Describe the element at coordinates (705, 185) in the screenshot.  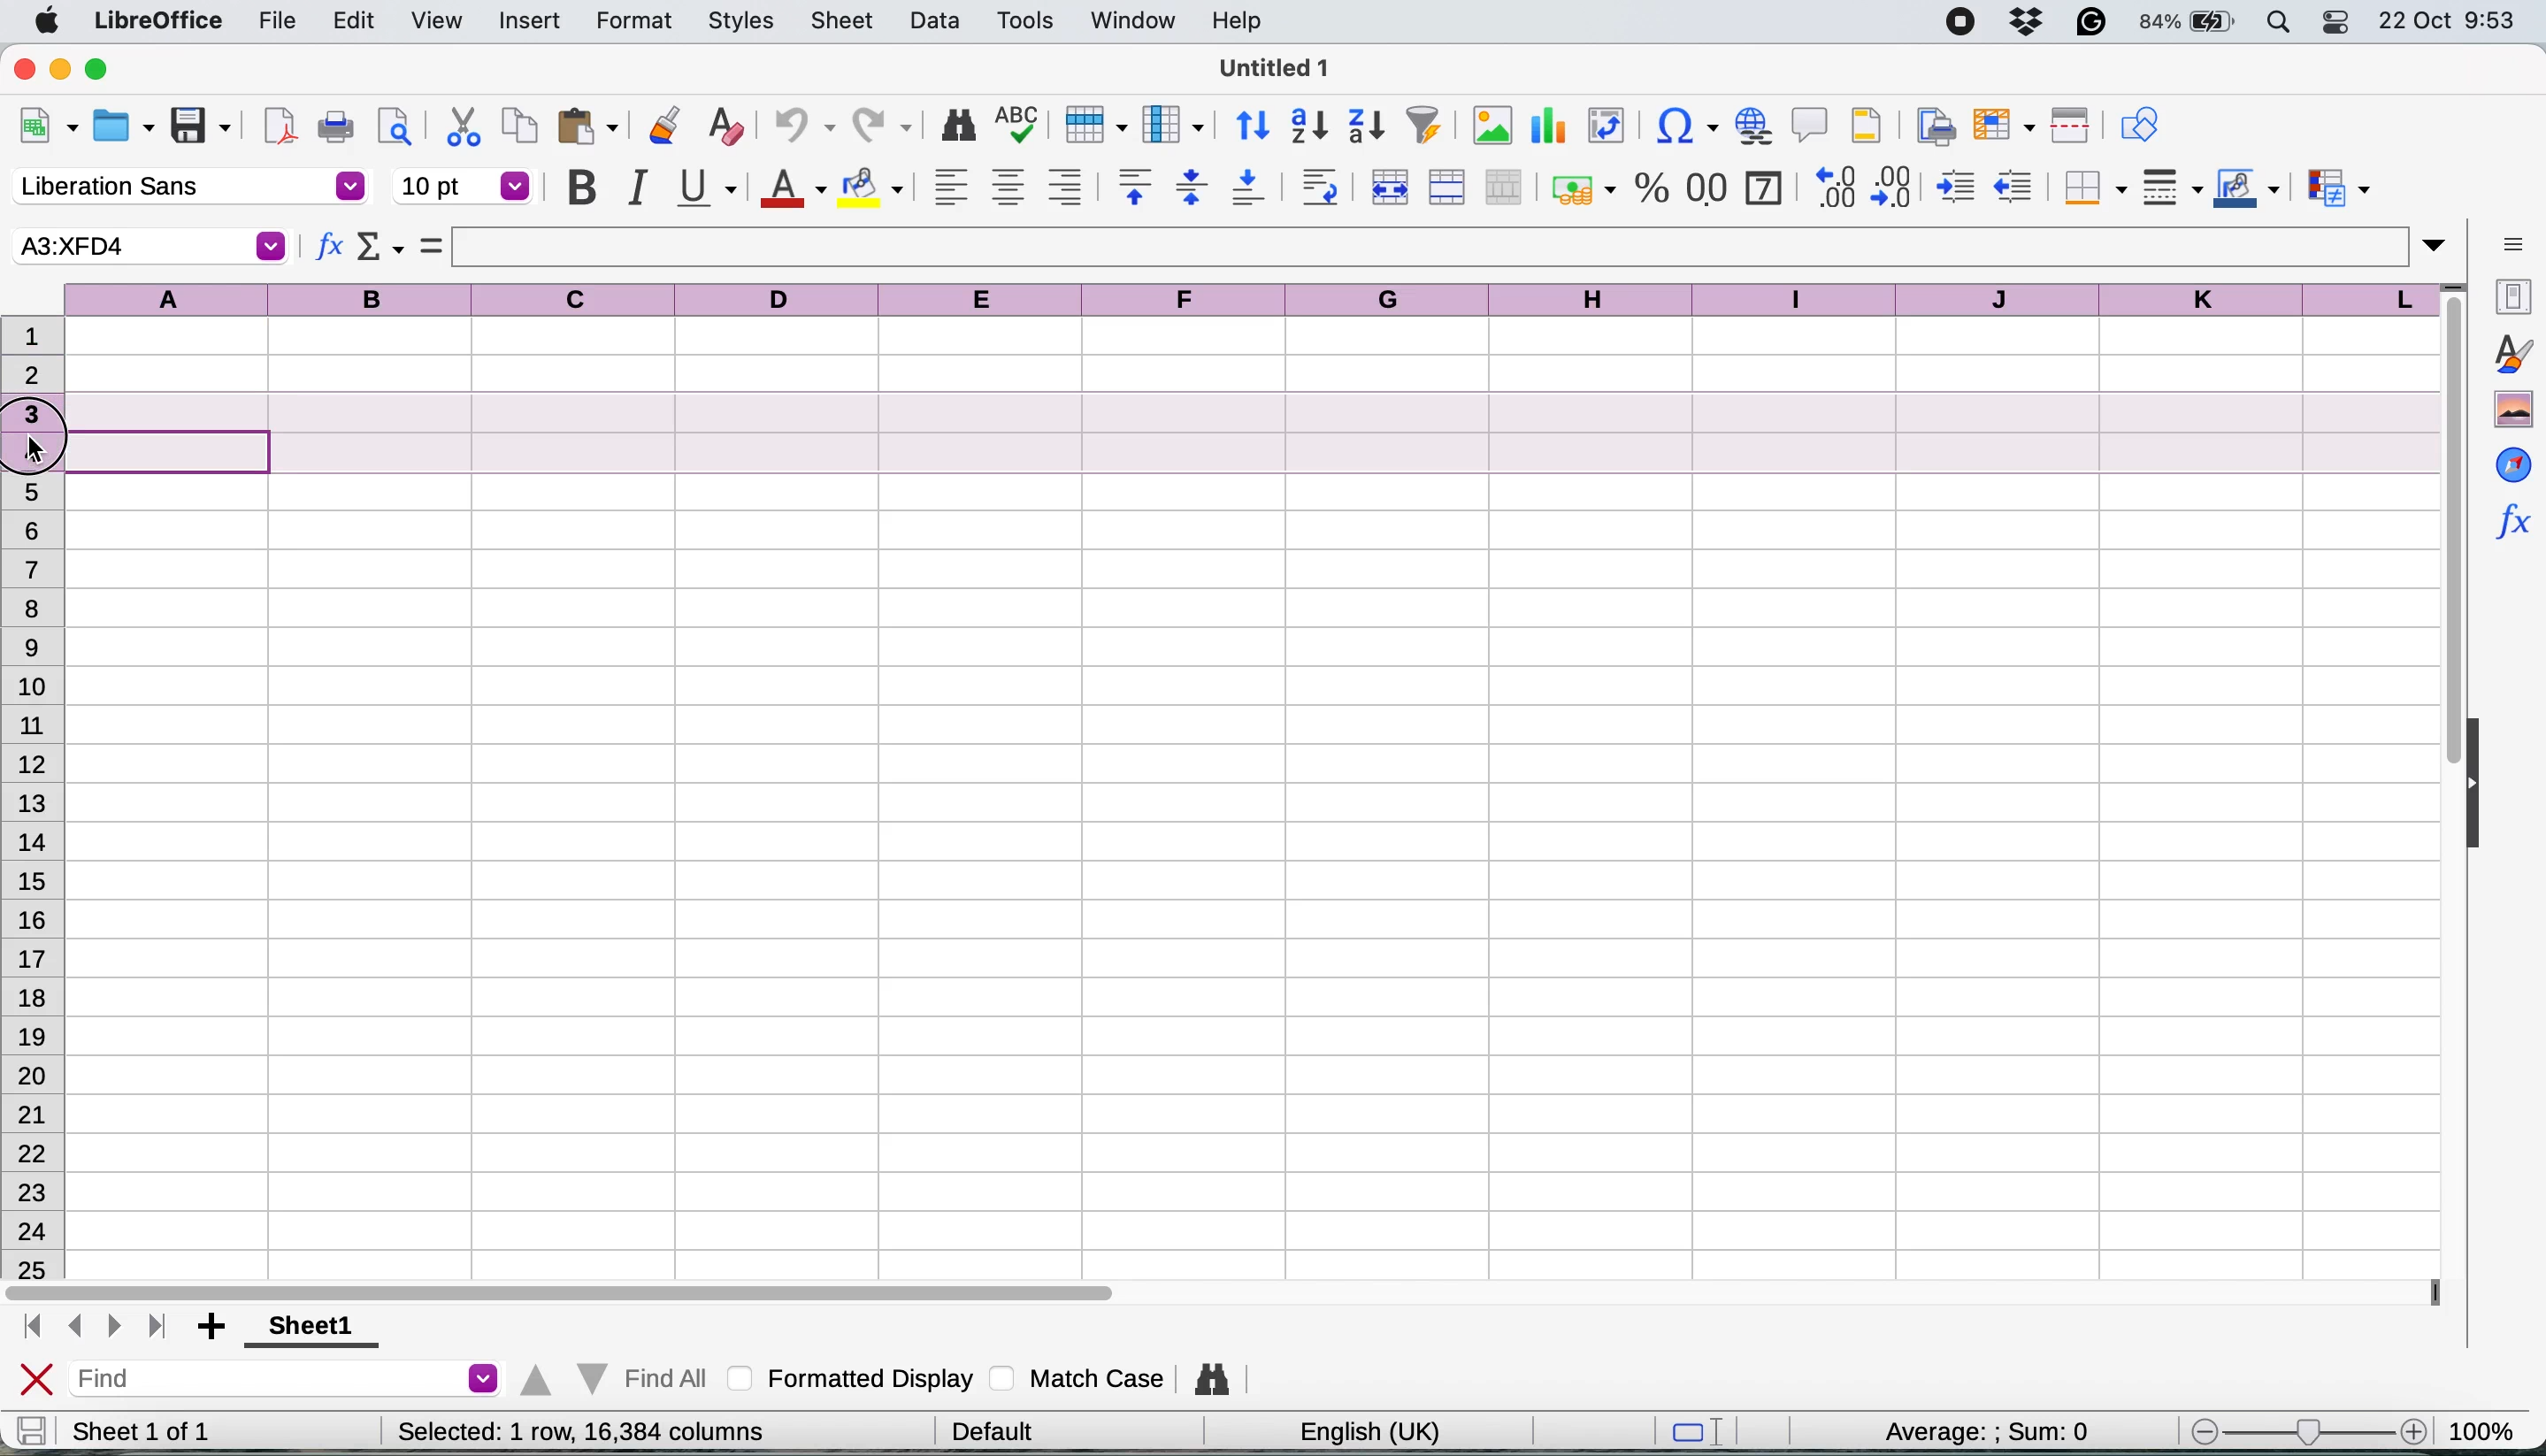
I see `underline` at that location.